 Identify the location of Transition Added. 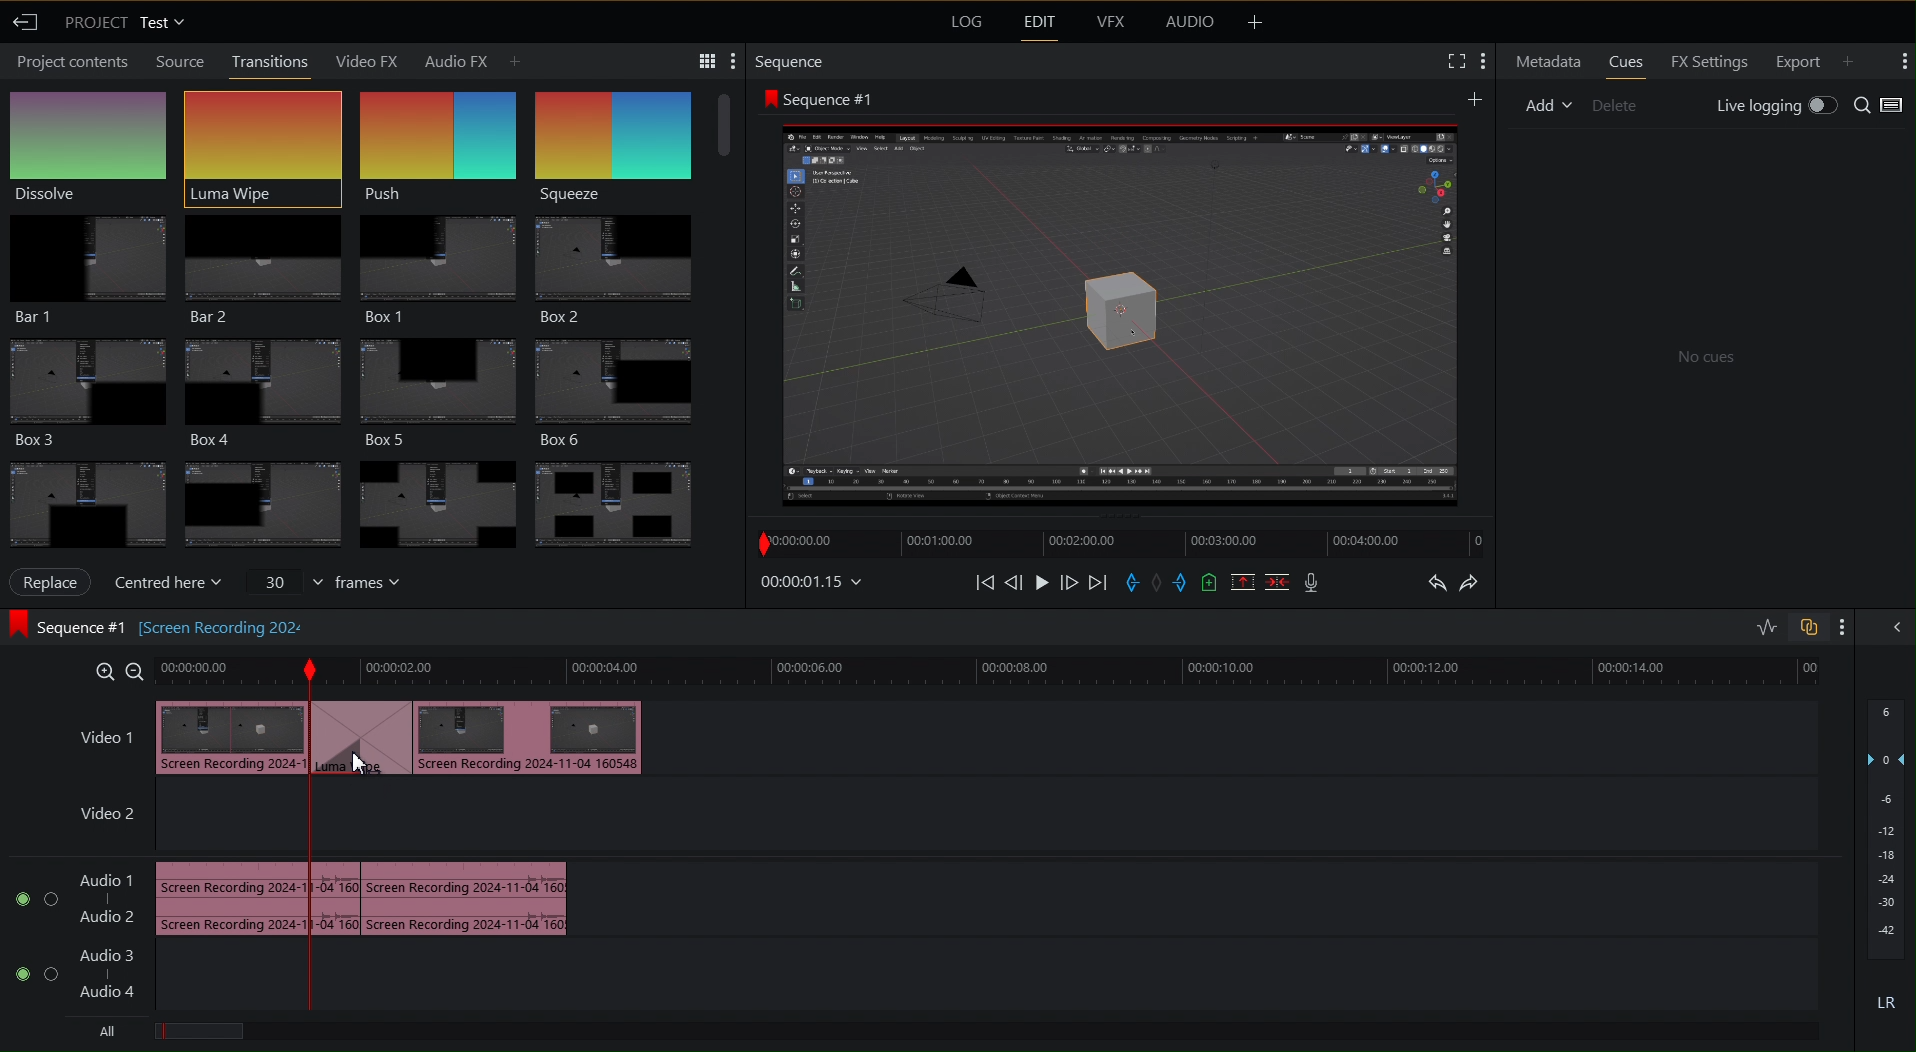
(409, 736).